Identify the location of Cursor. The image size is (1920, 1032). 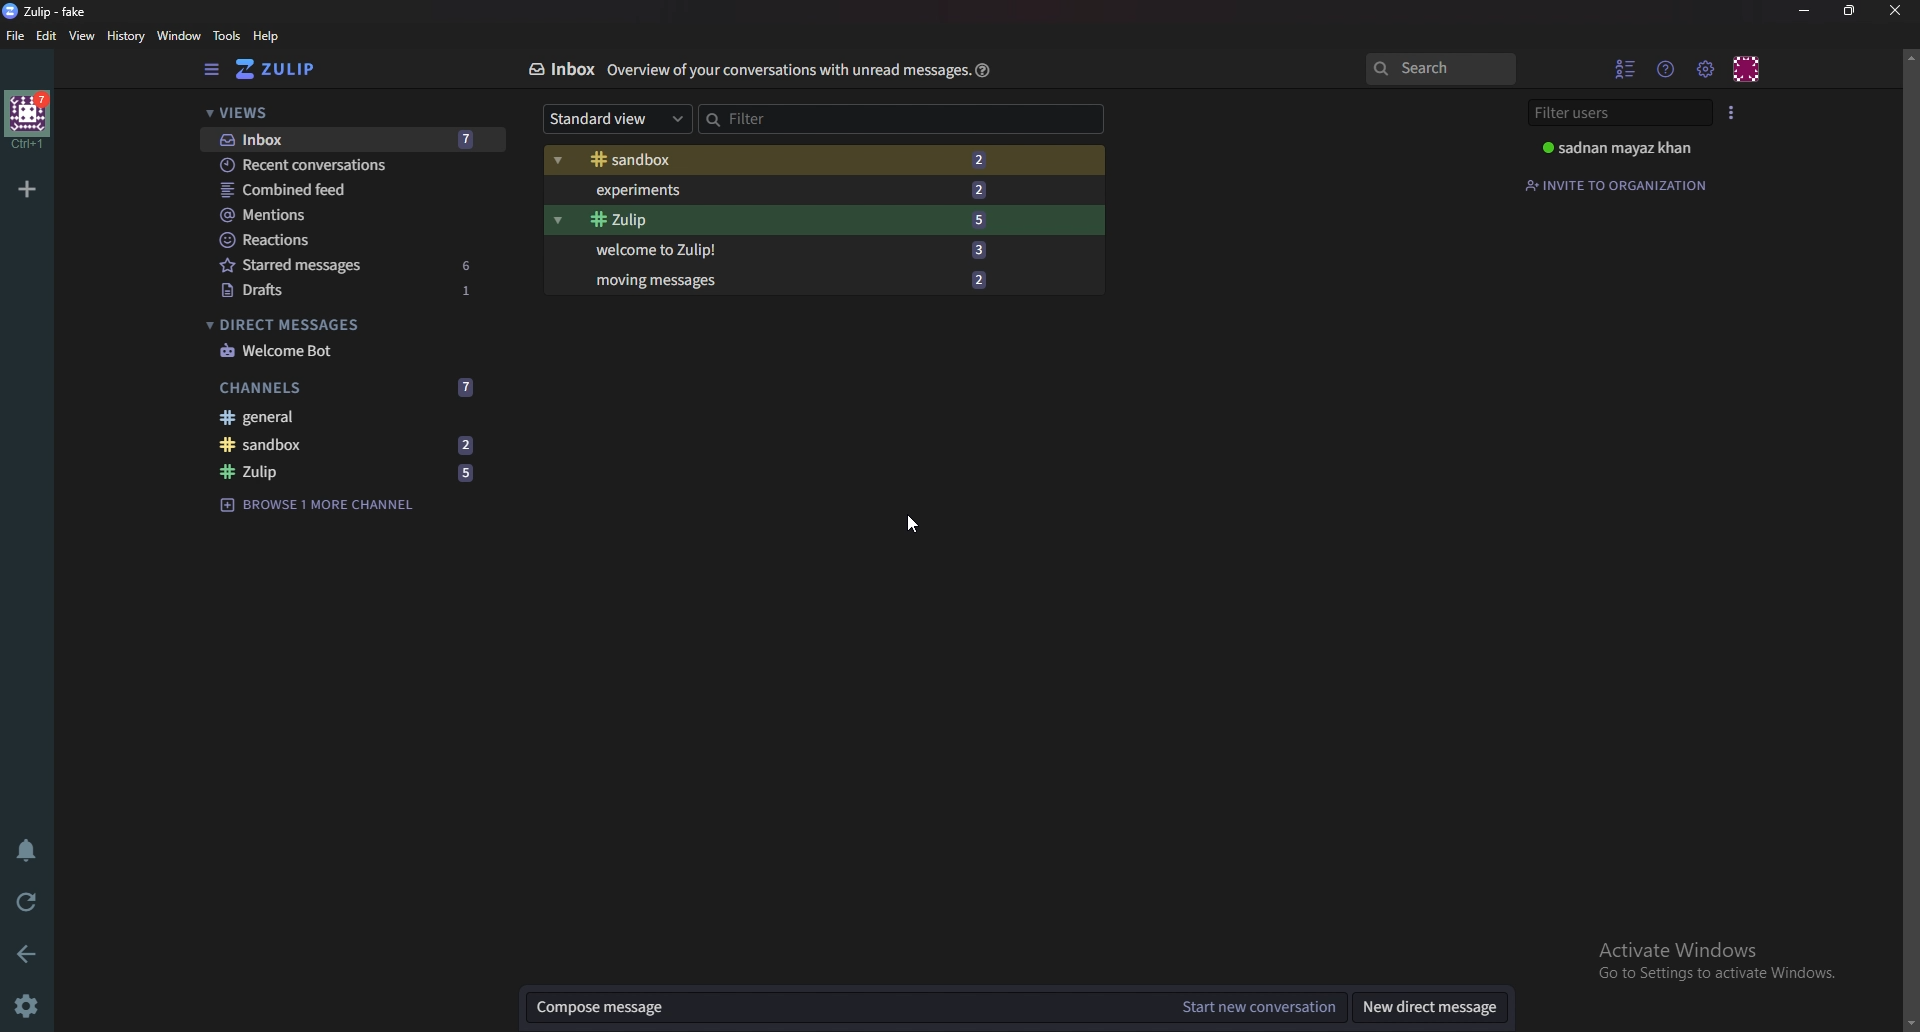
(910, 523).